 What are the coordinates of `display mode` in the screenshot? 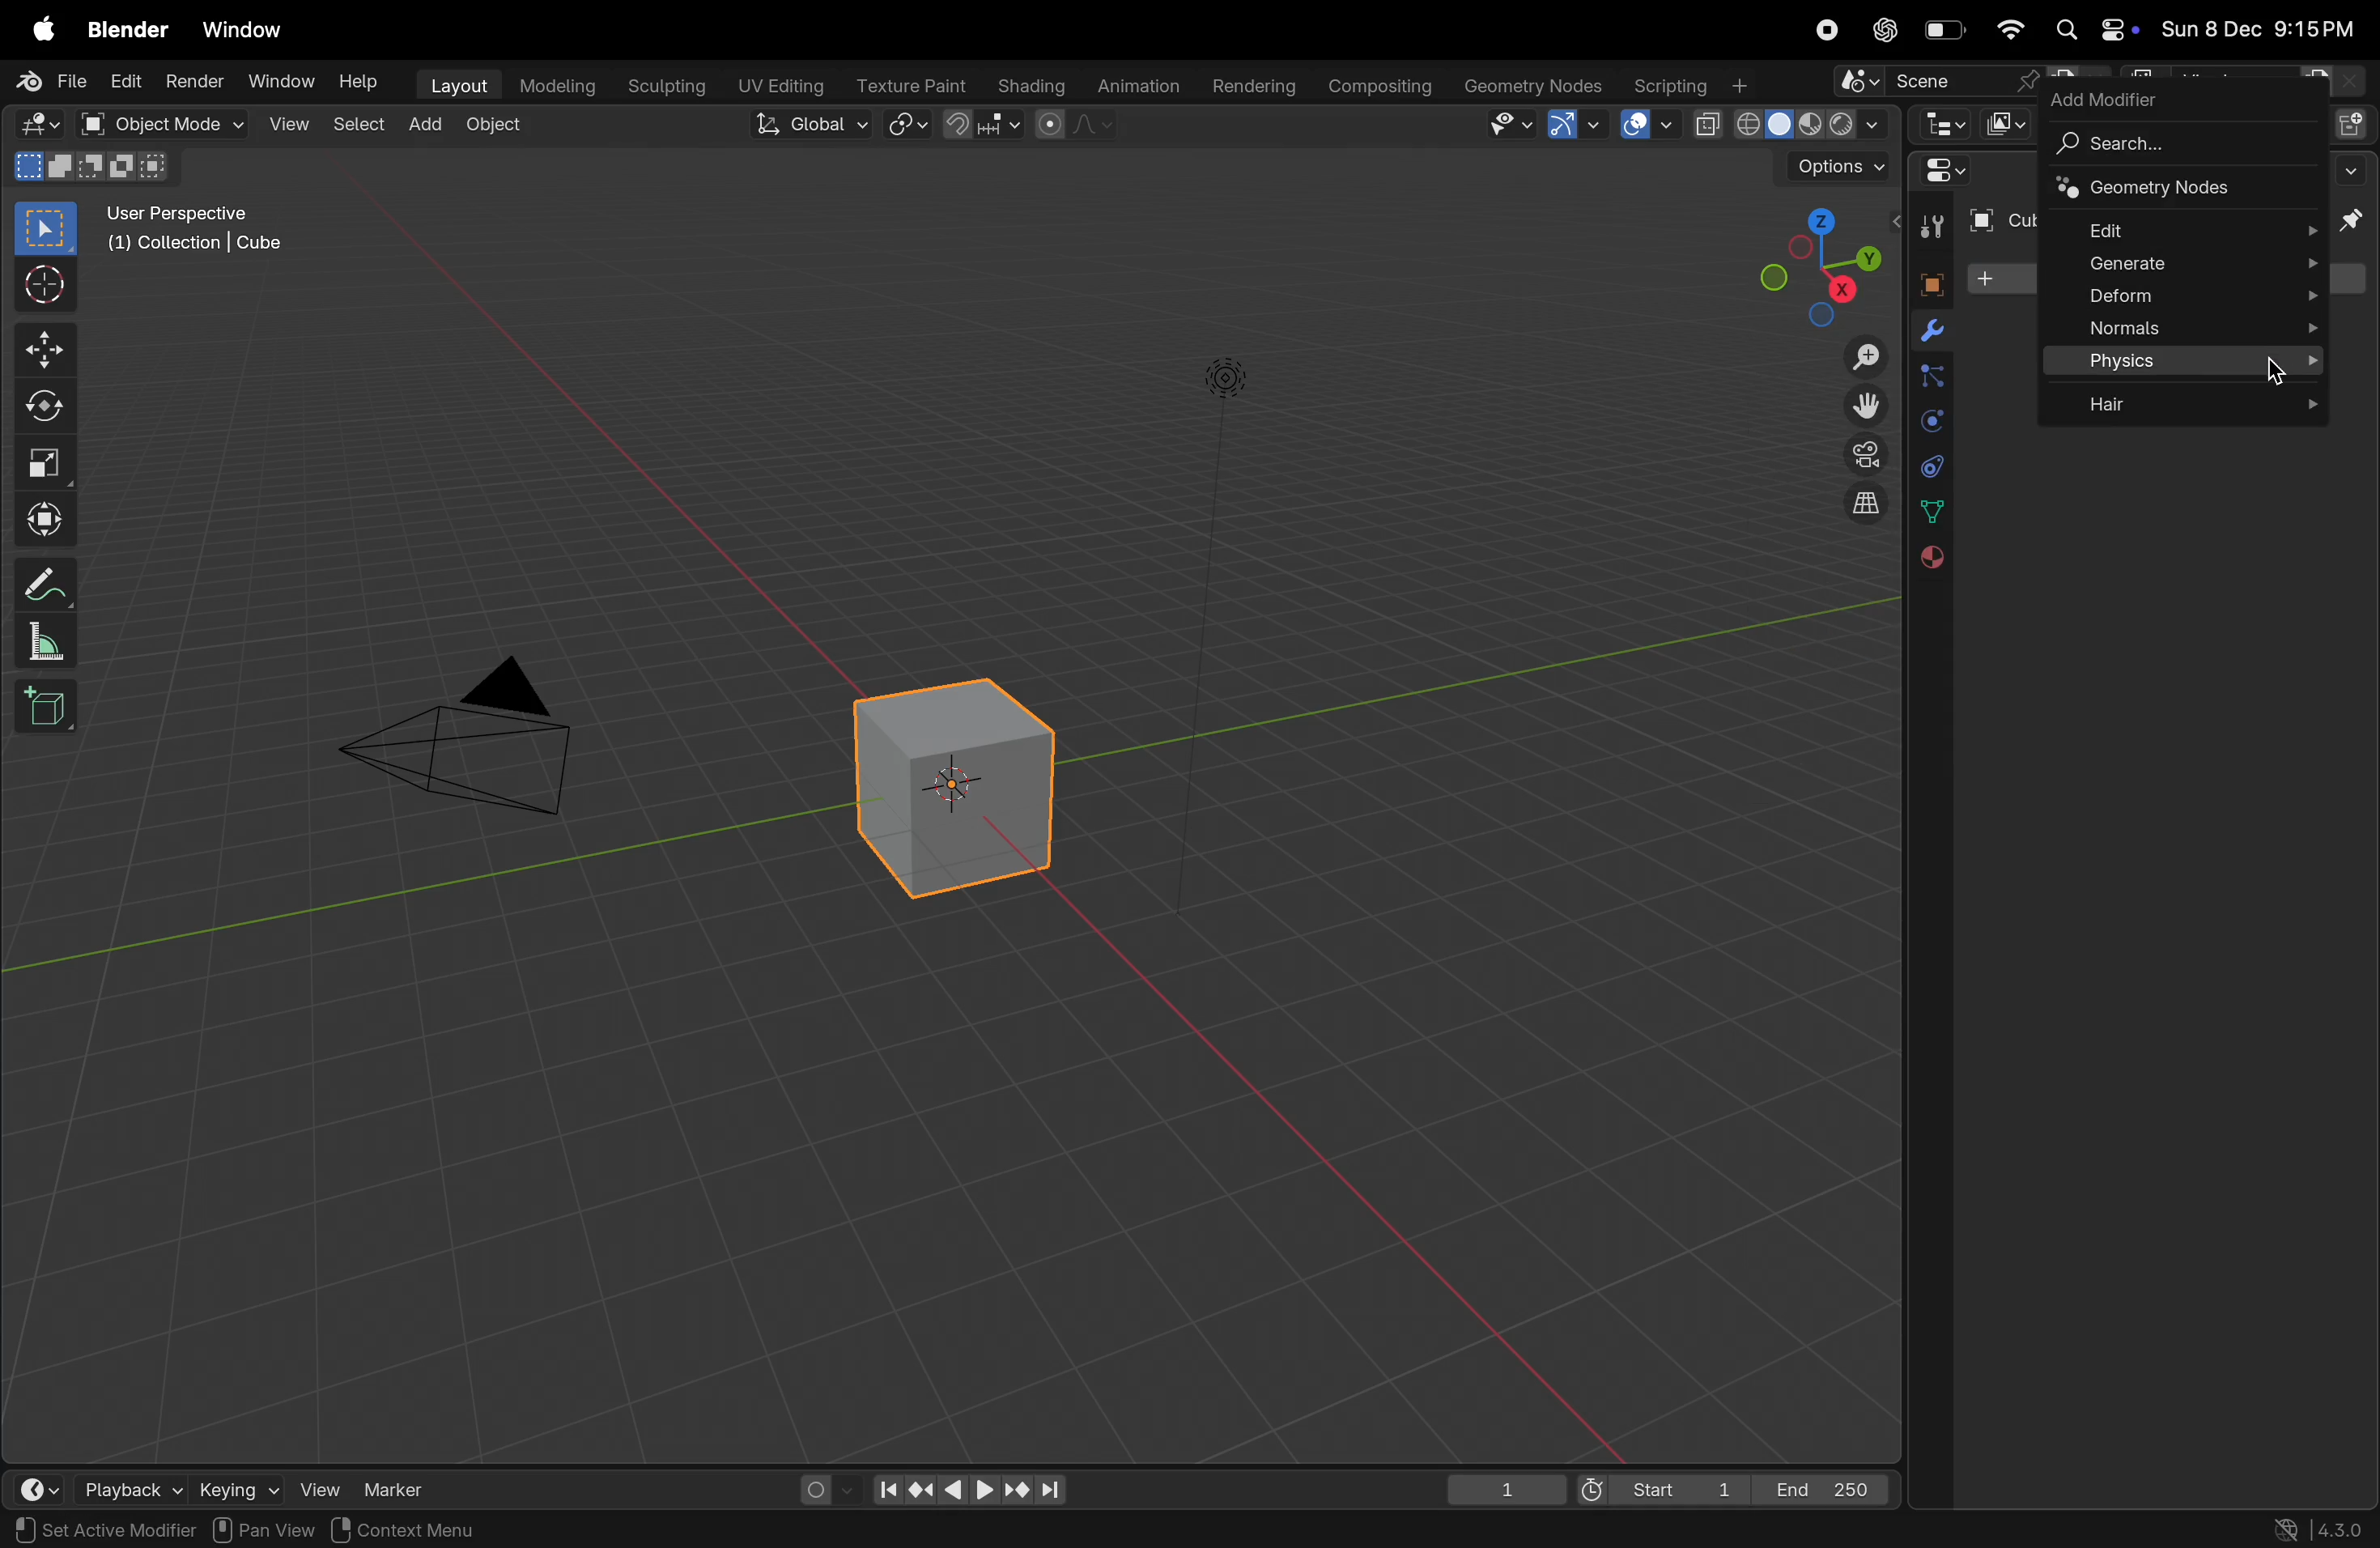 It's located at (2006, 123).